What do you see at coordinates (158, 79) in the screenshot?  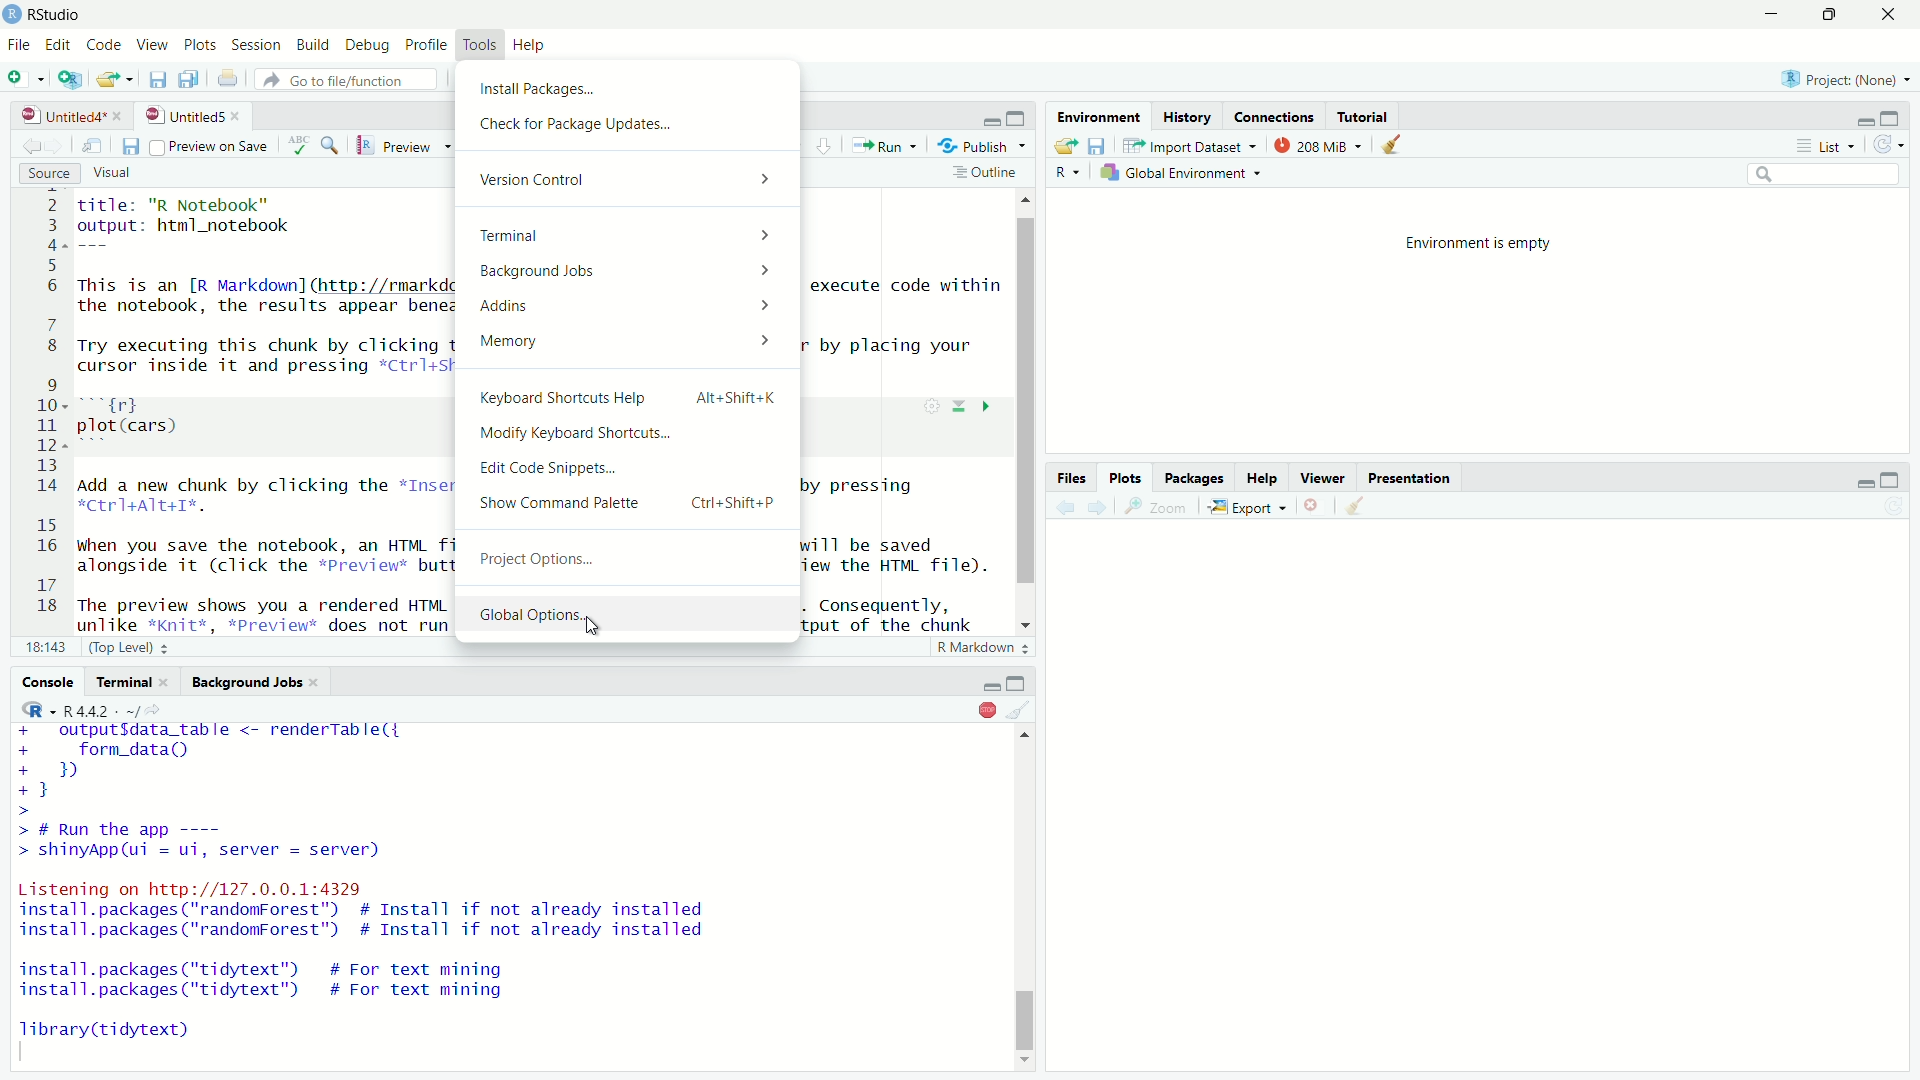 I see `save current document` at bounding box center [158, 79].